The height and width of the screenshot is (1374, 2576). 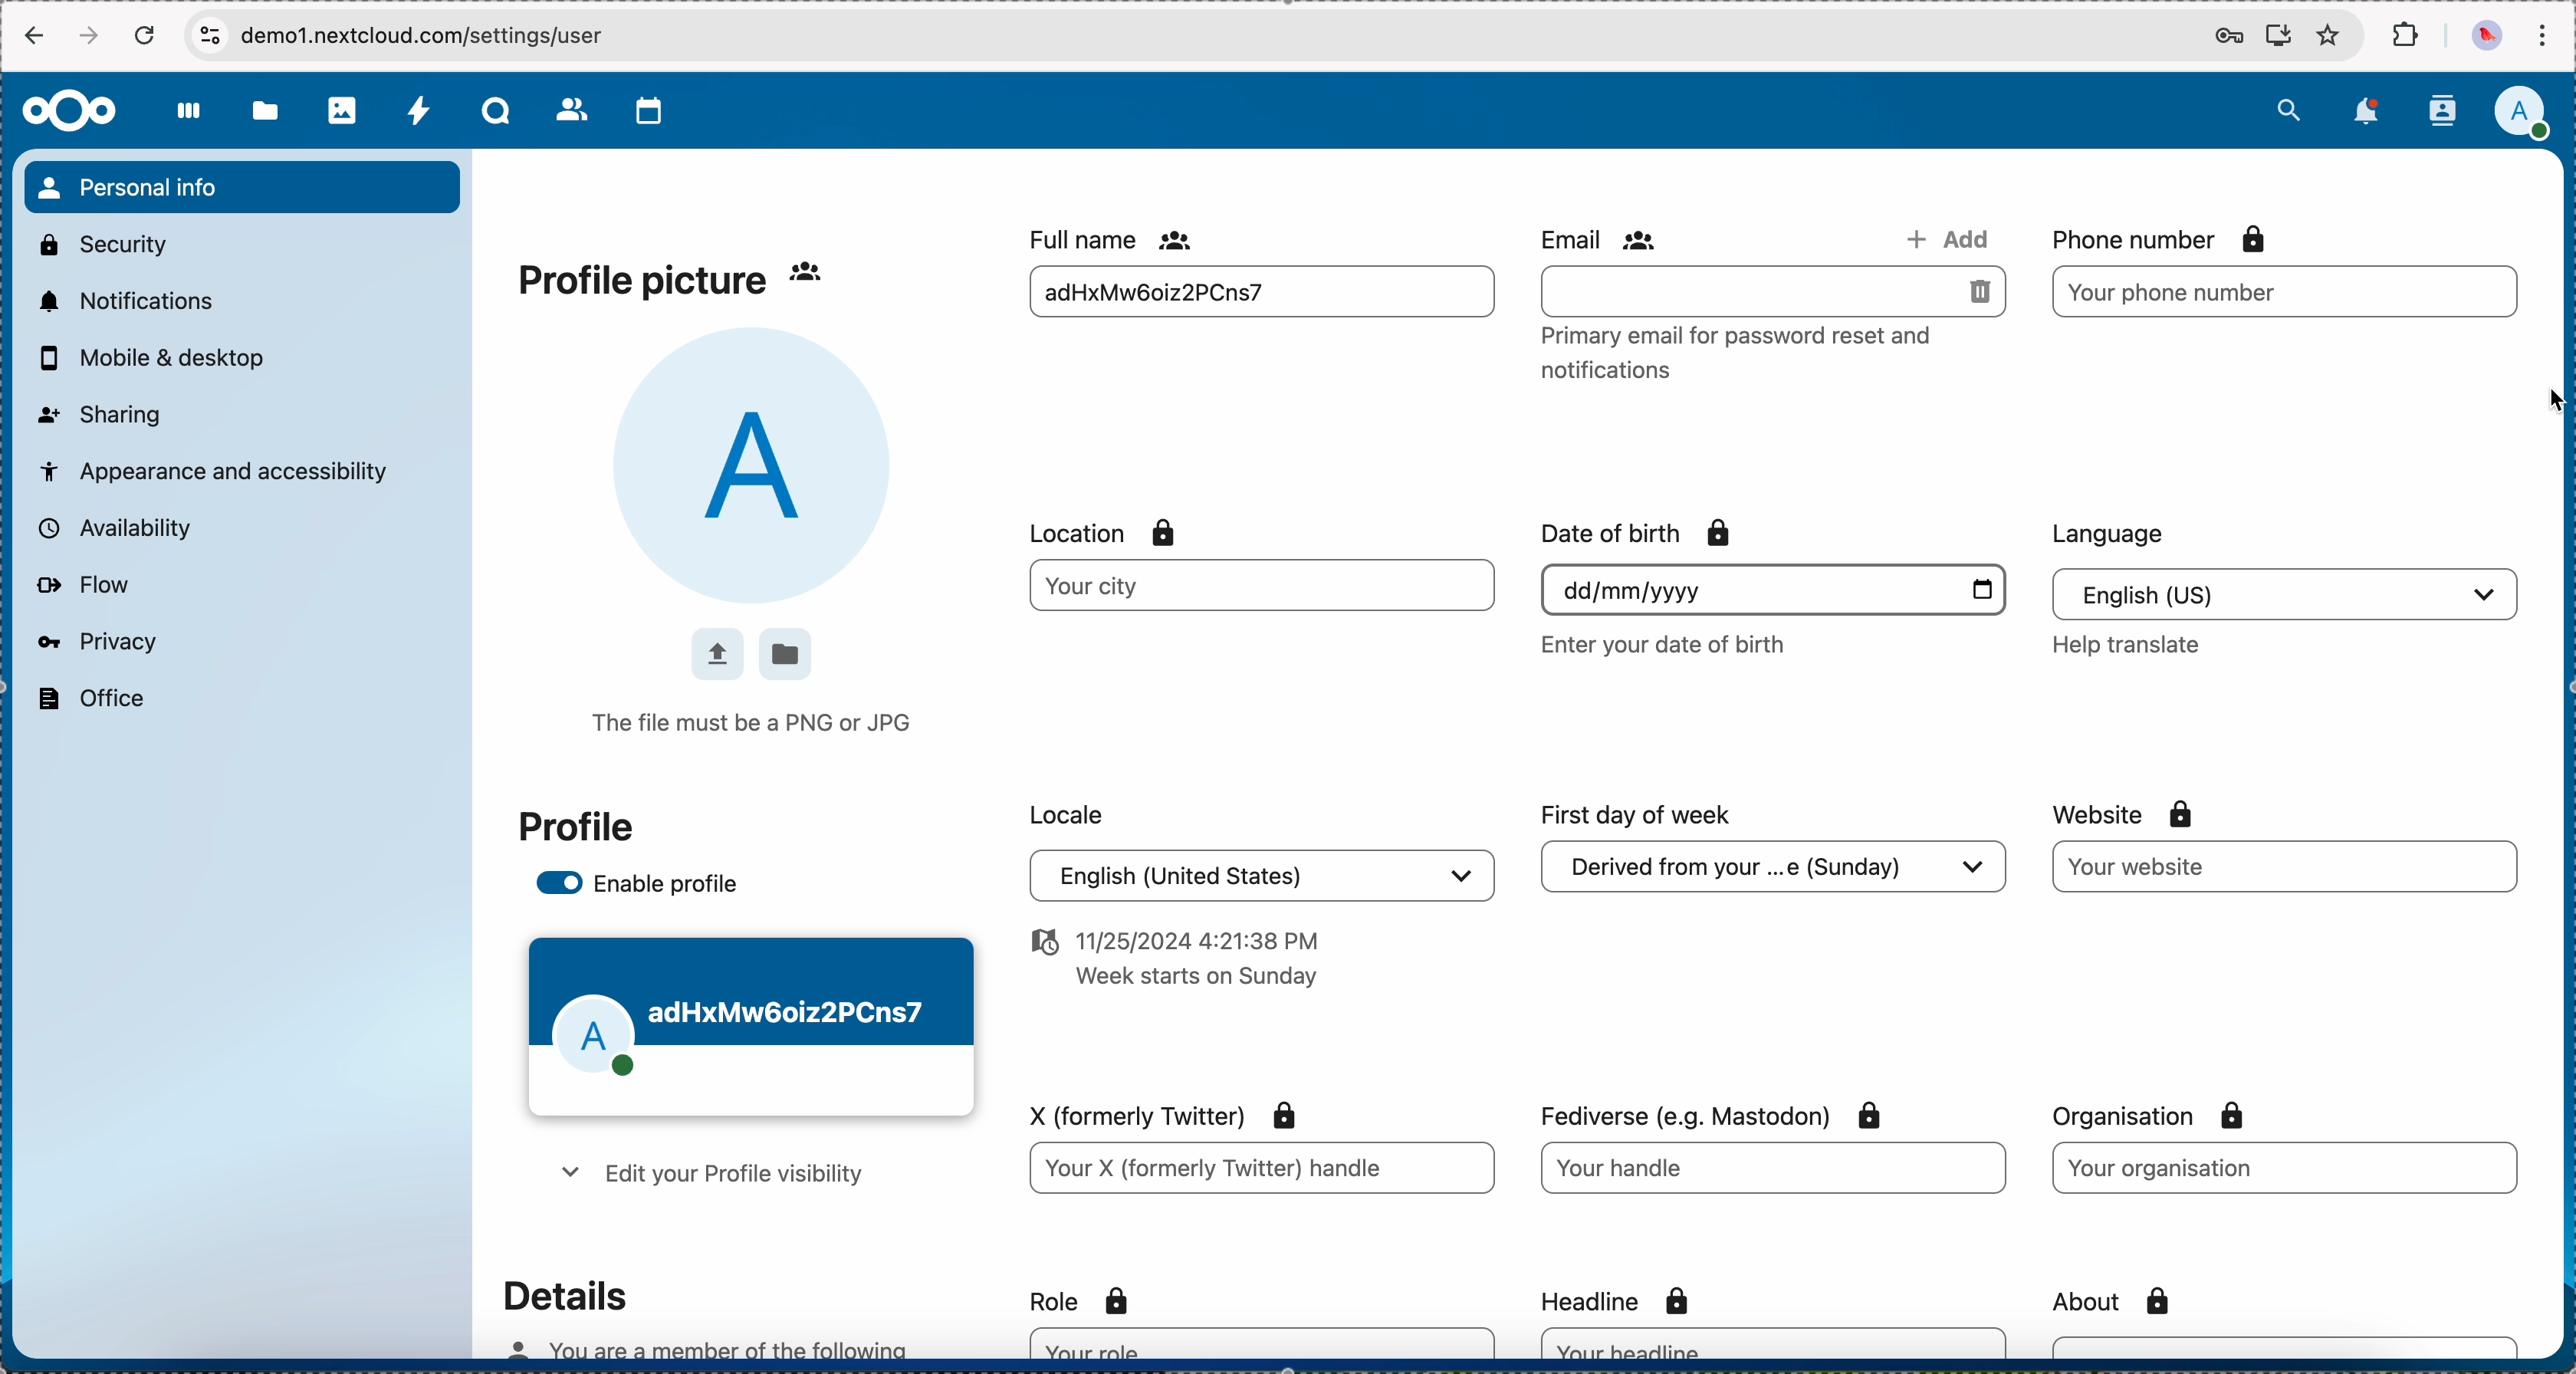 I want to click on name, so click(x=1256, y=295).